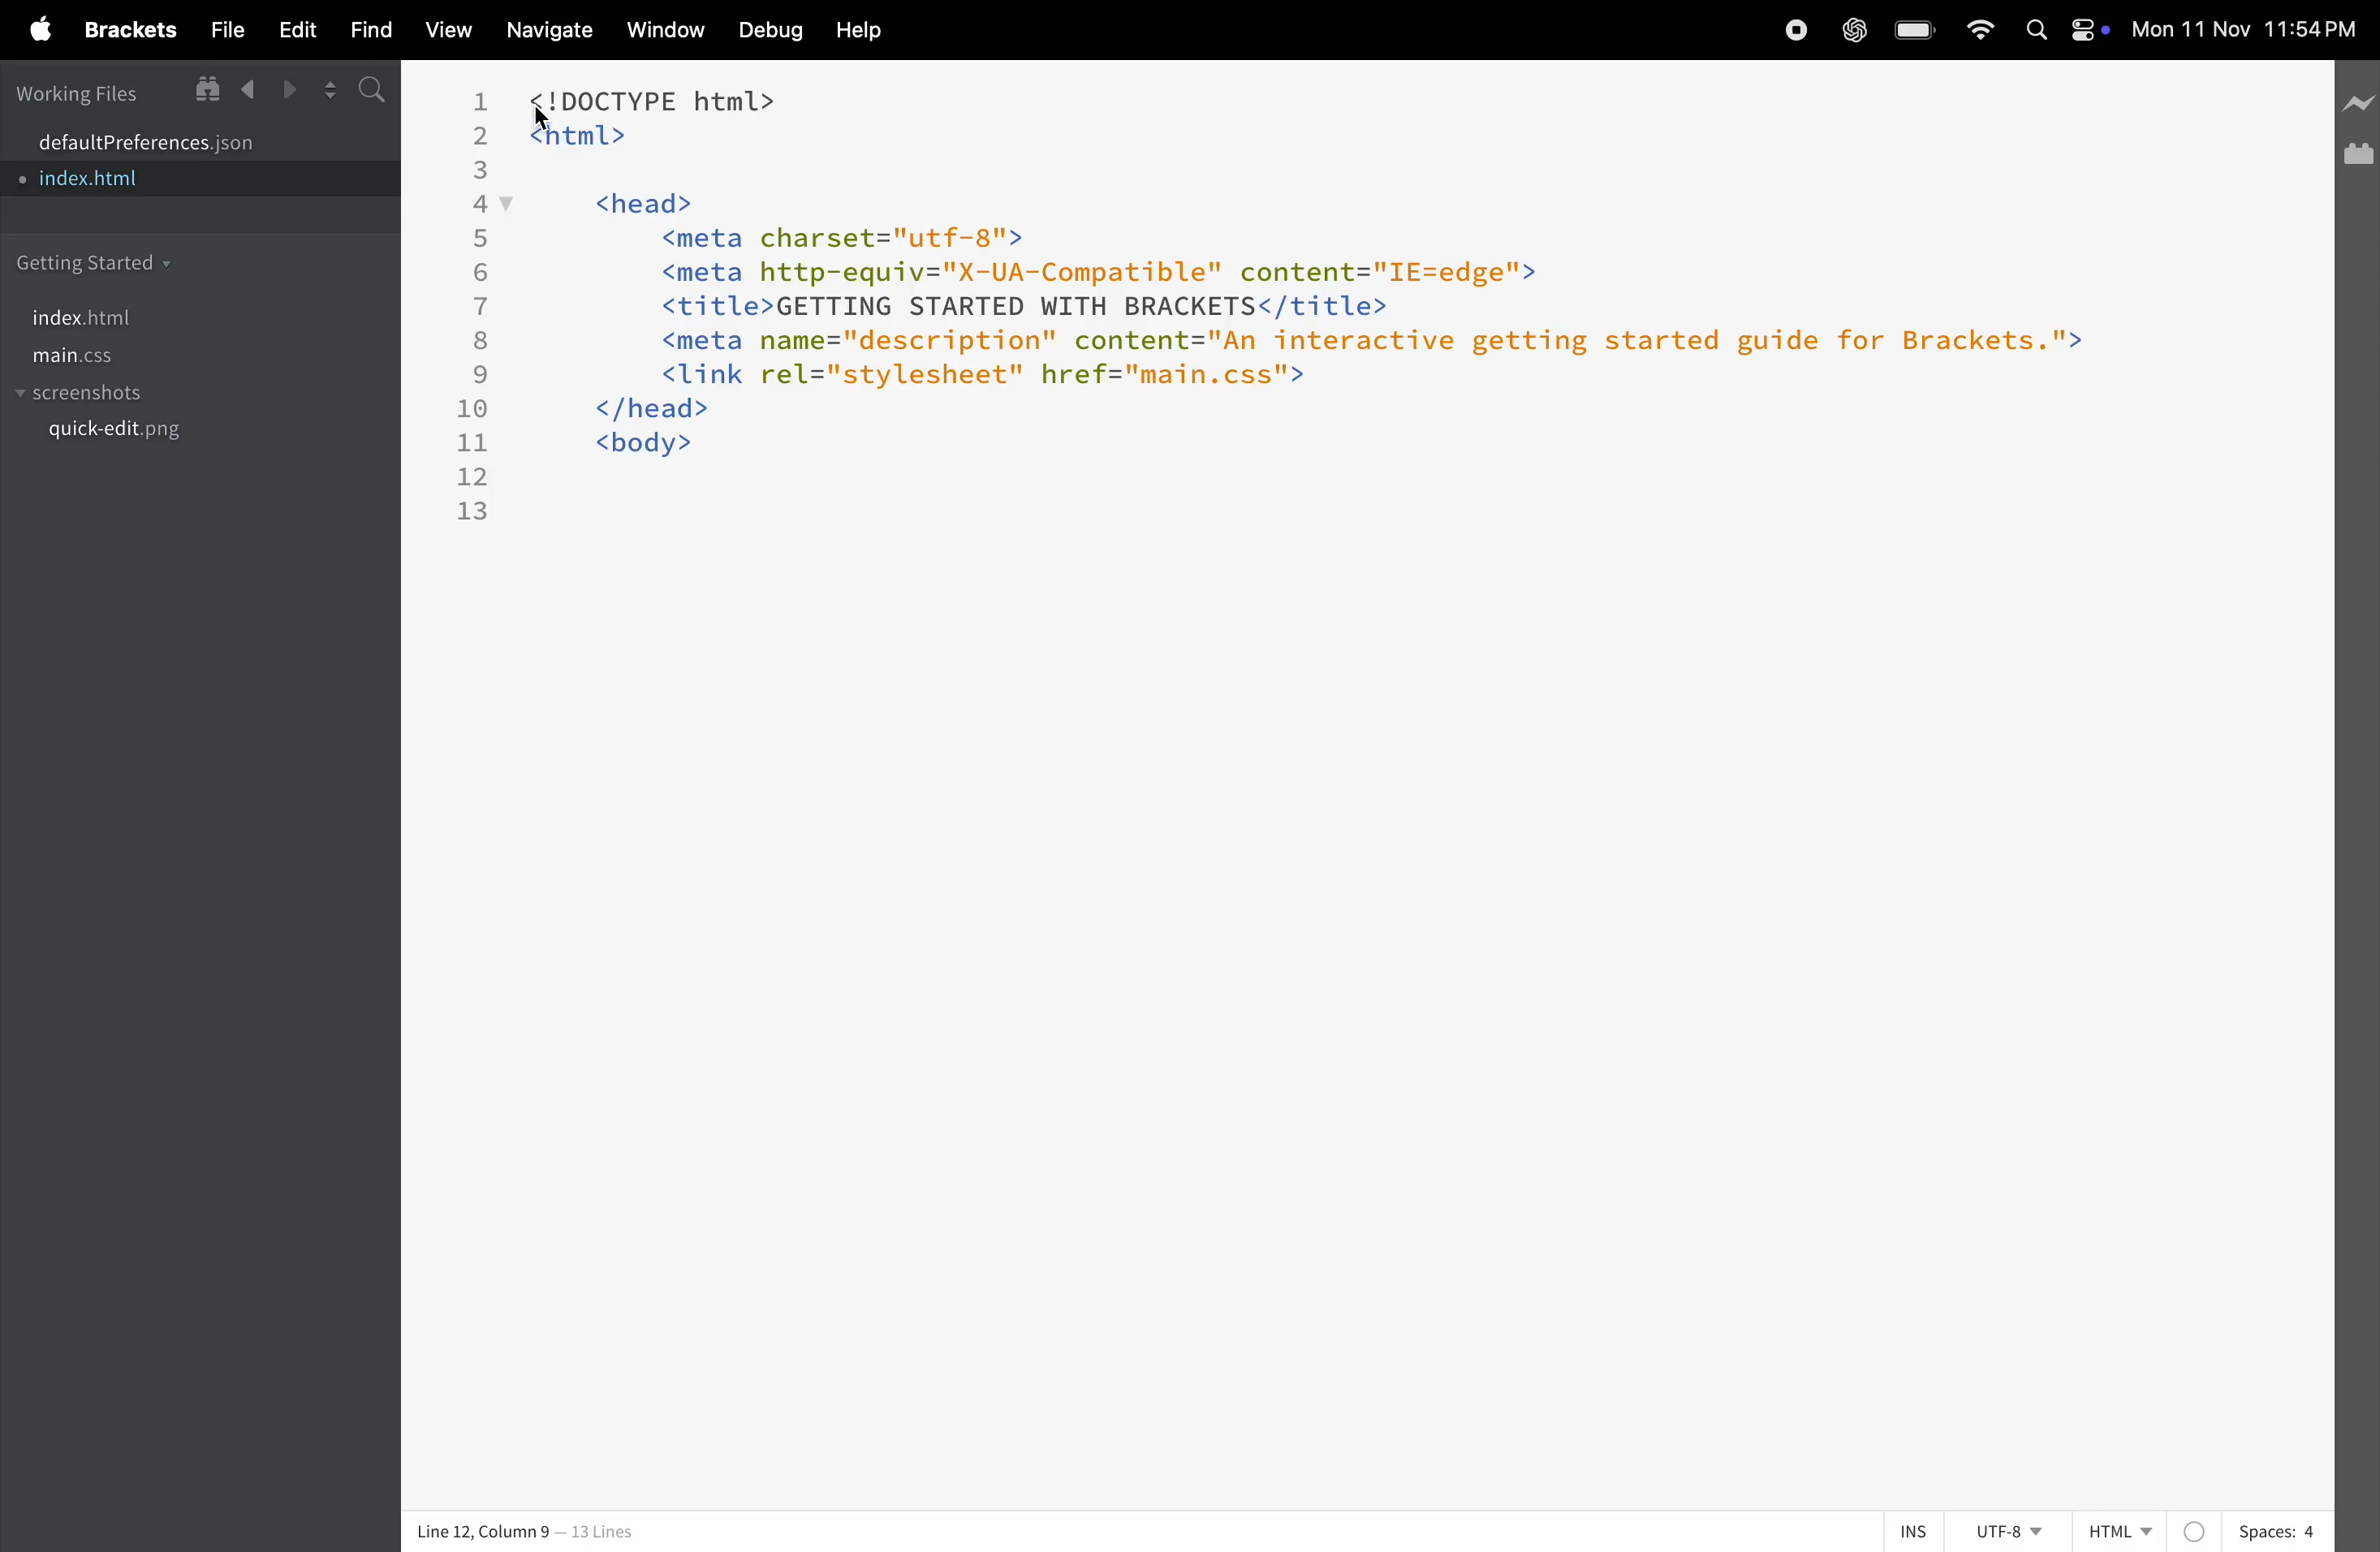 The image size is (2380, 1552). What do you see at coordinates (482, 273) in the screenshot?
I see `6` at bounding box center [482, 273].